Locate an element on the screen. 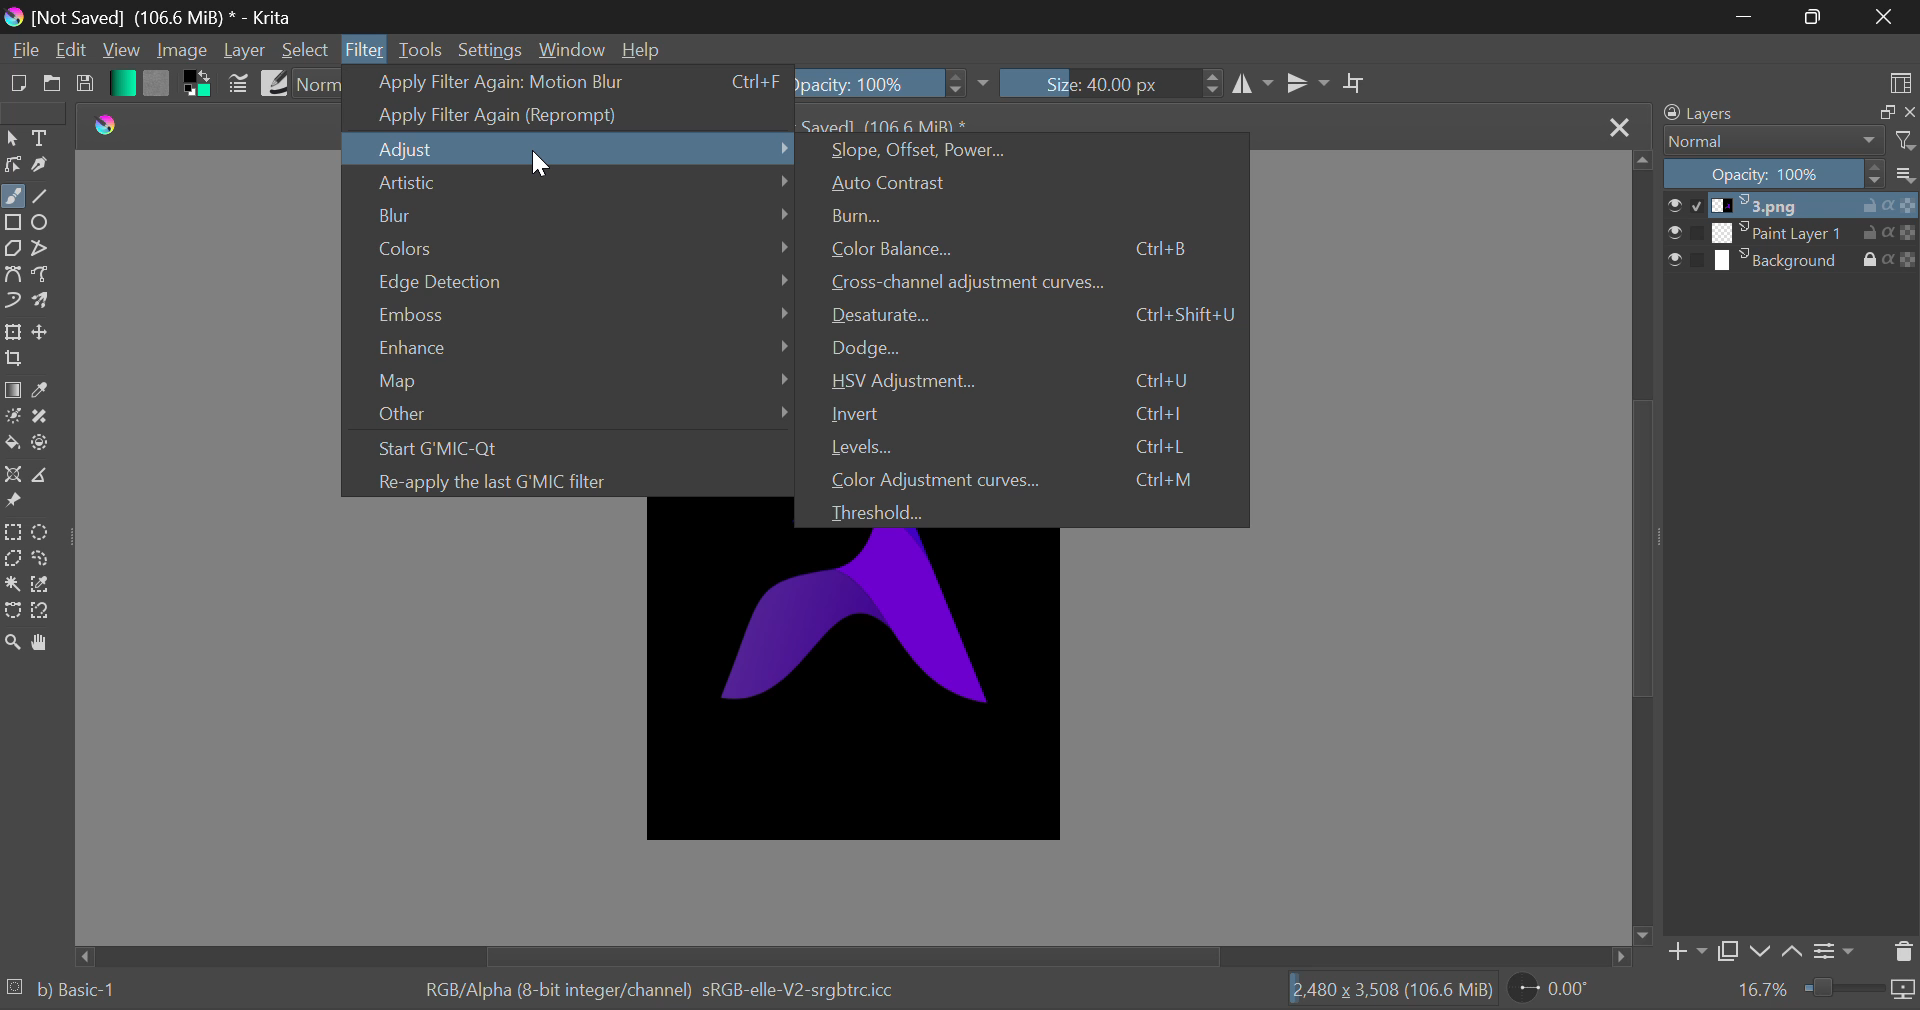  Pan is located at coordinates (48, 642).